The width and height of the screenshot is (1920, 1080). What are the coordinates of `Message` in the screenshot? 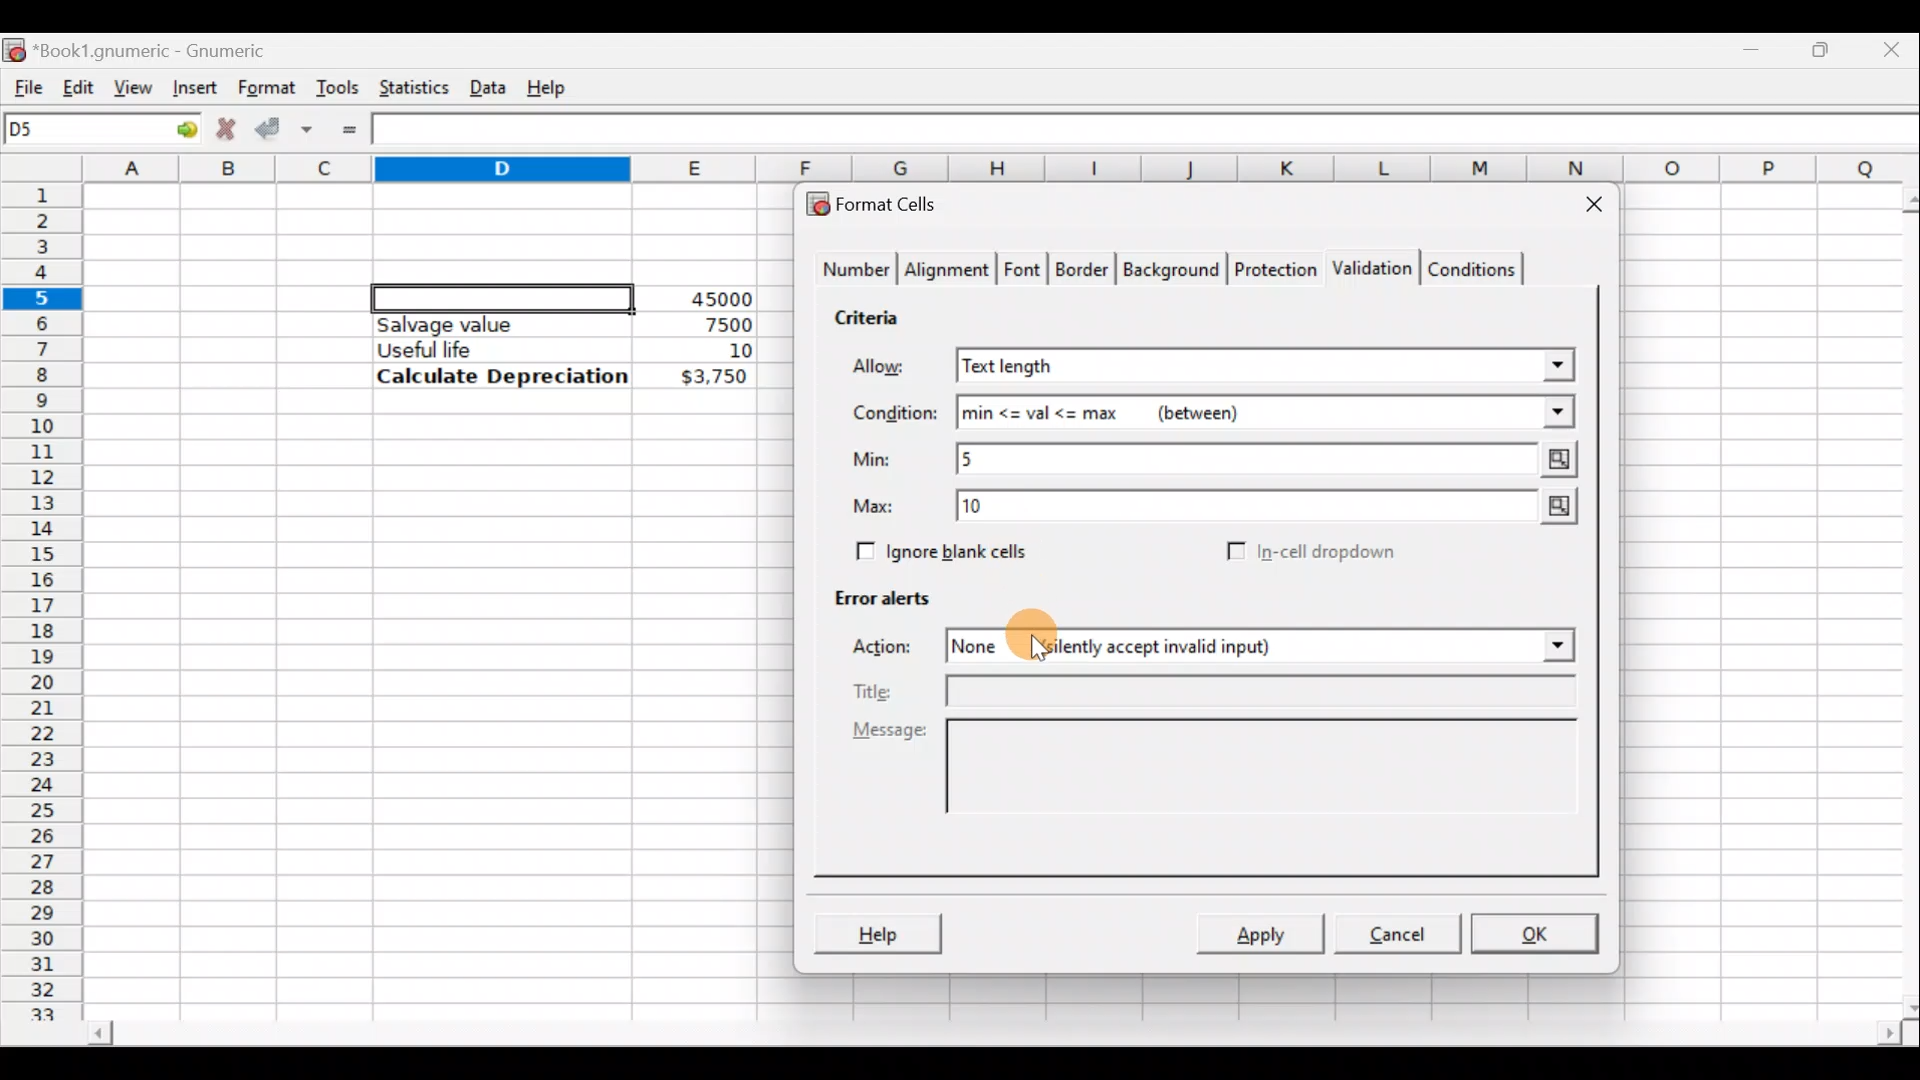 It's located at (1220, 788).